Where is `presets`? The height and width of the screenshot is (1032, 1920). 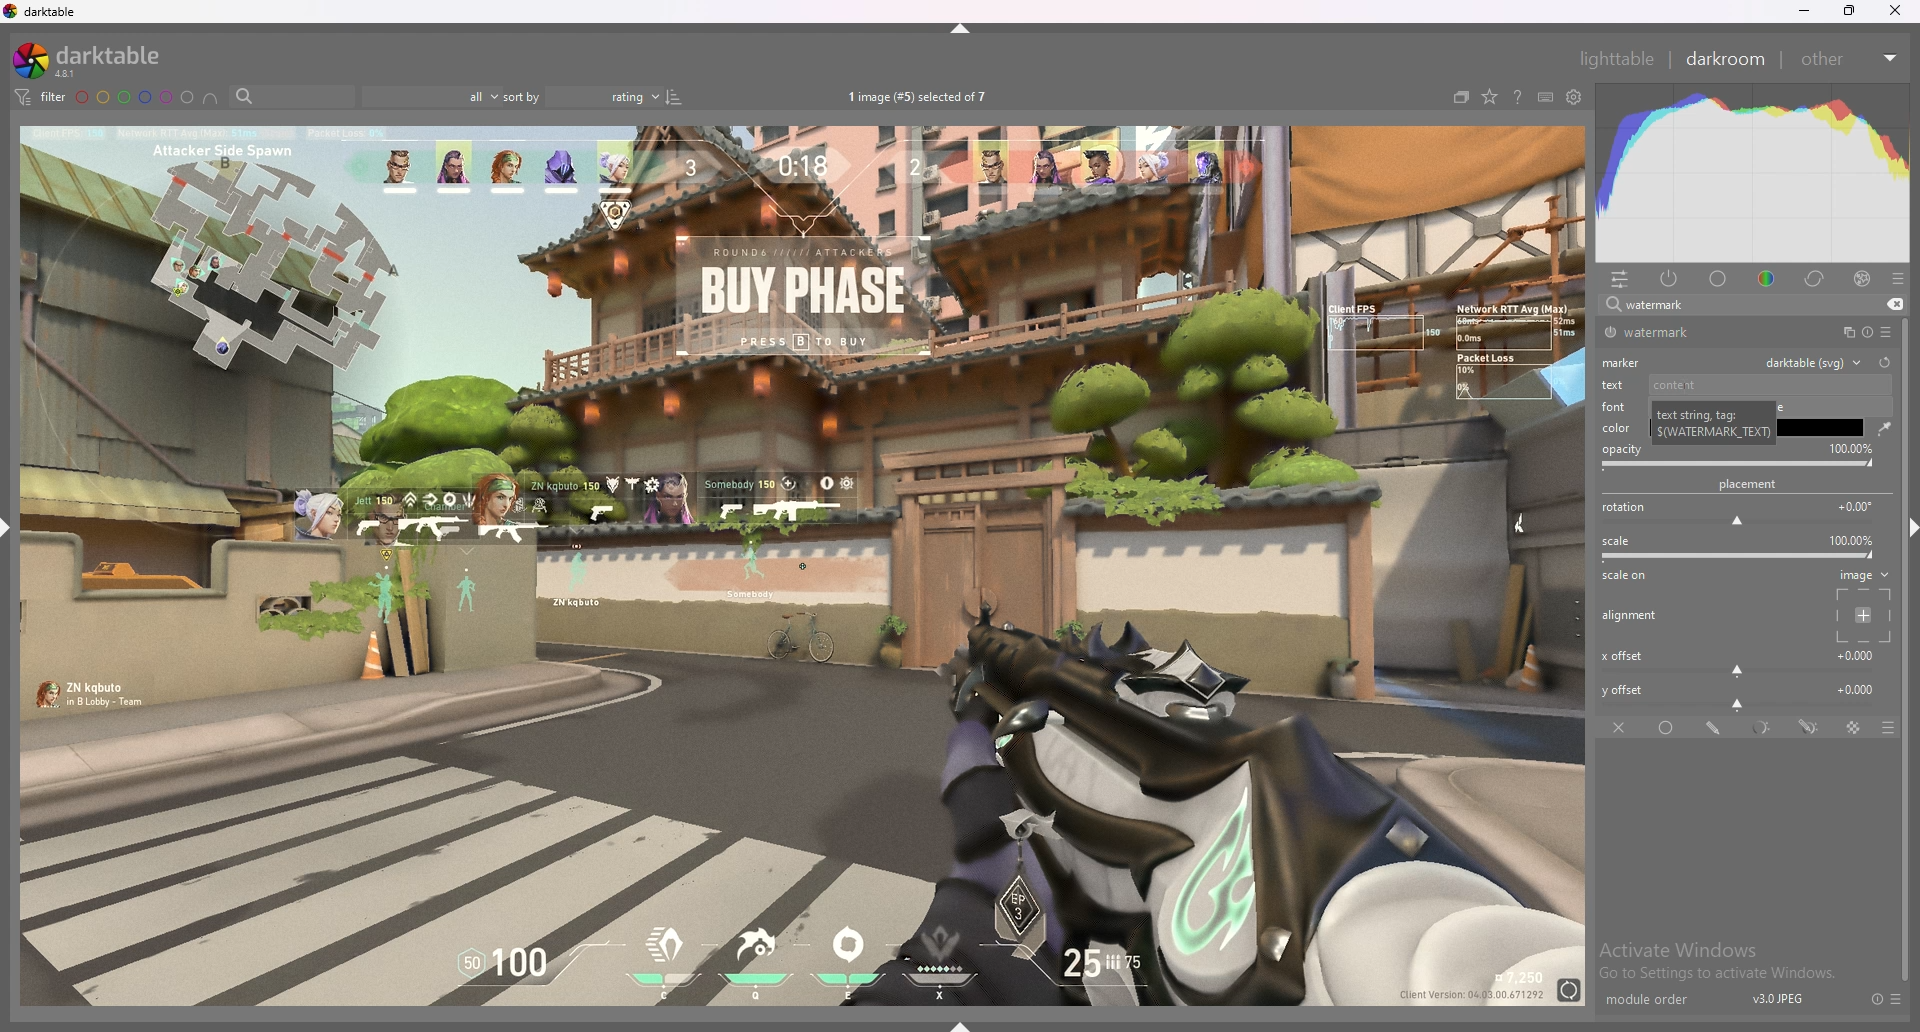 presets is located at coordinates (1886, 332).